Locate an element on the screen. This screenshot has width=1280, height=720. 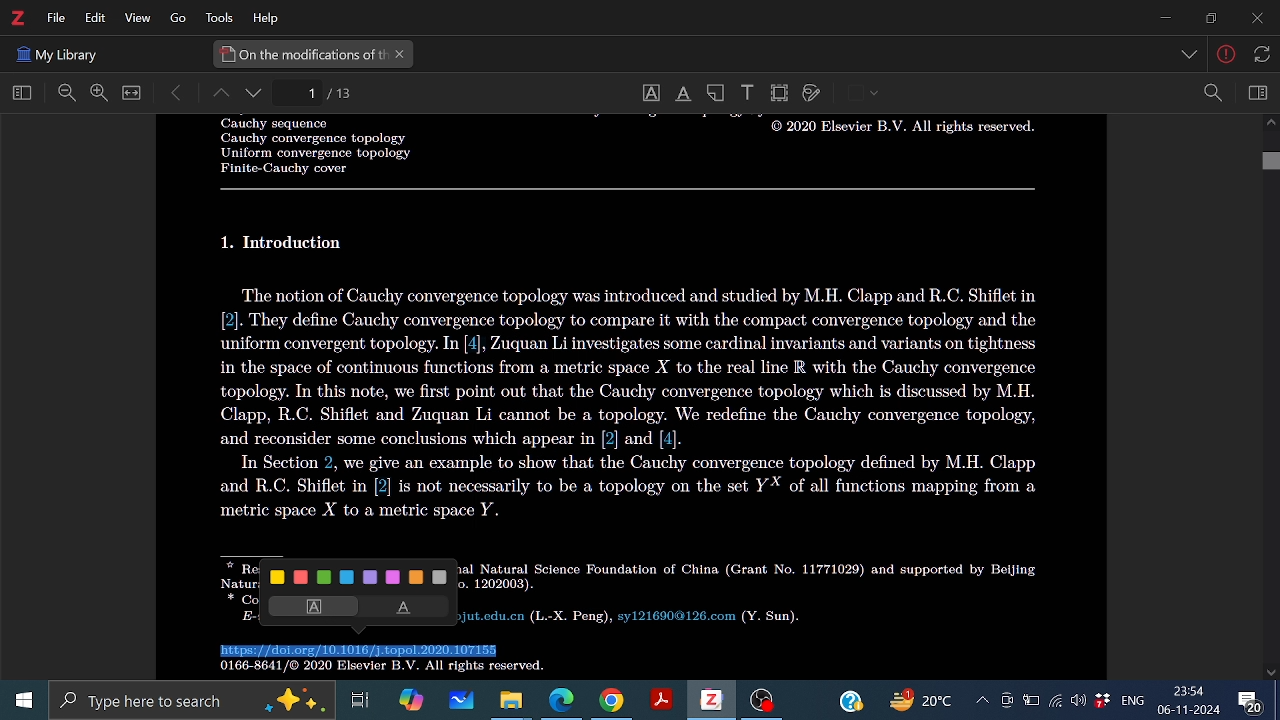
Close is located at coordinates (1255, 20).